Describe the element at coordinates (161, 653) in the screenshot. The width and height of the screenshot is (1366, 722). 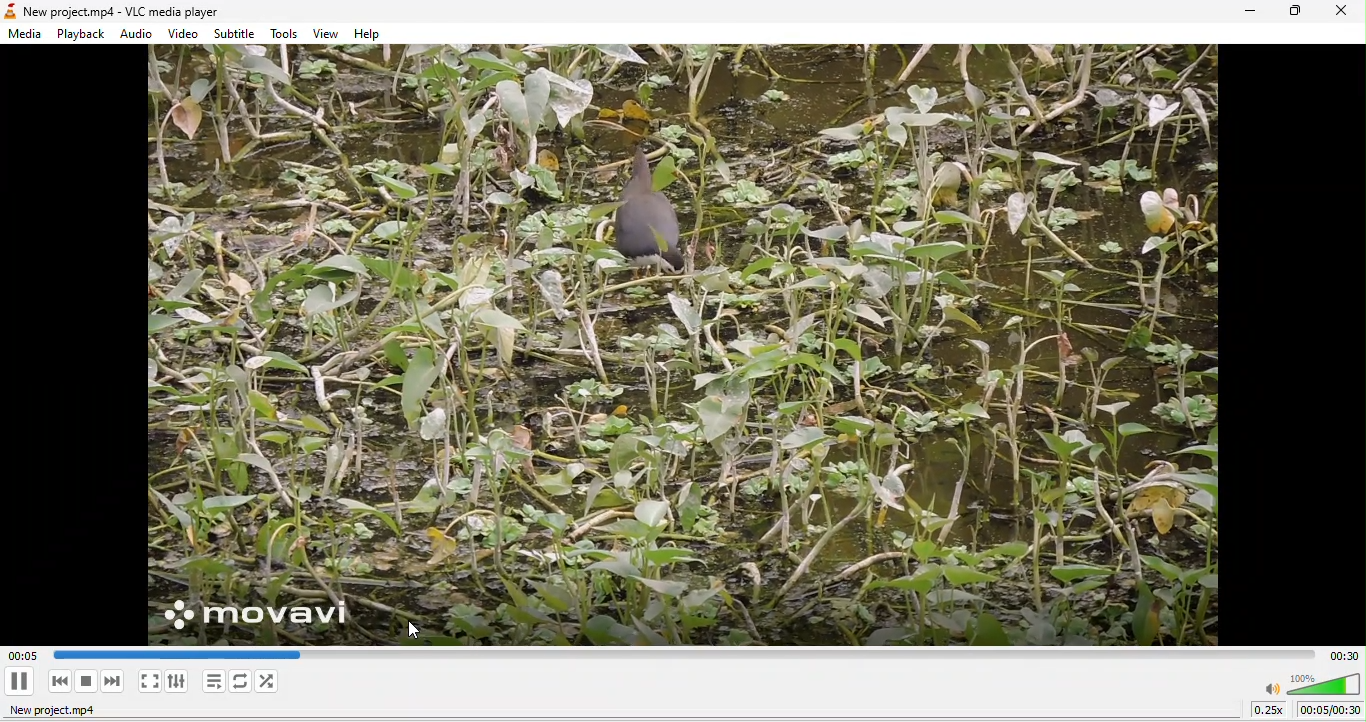
I see `00.05` at that location.